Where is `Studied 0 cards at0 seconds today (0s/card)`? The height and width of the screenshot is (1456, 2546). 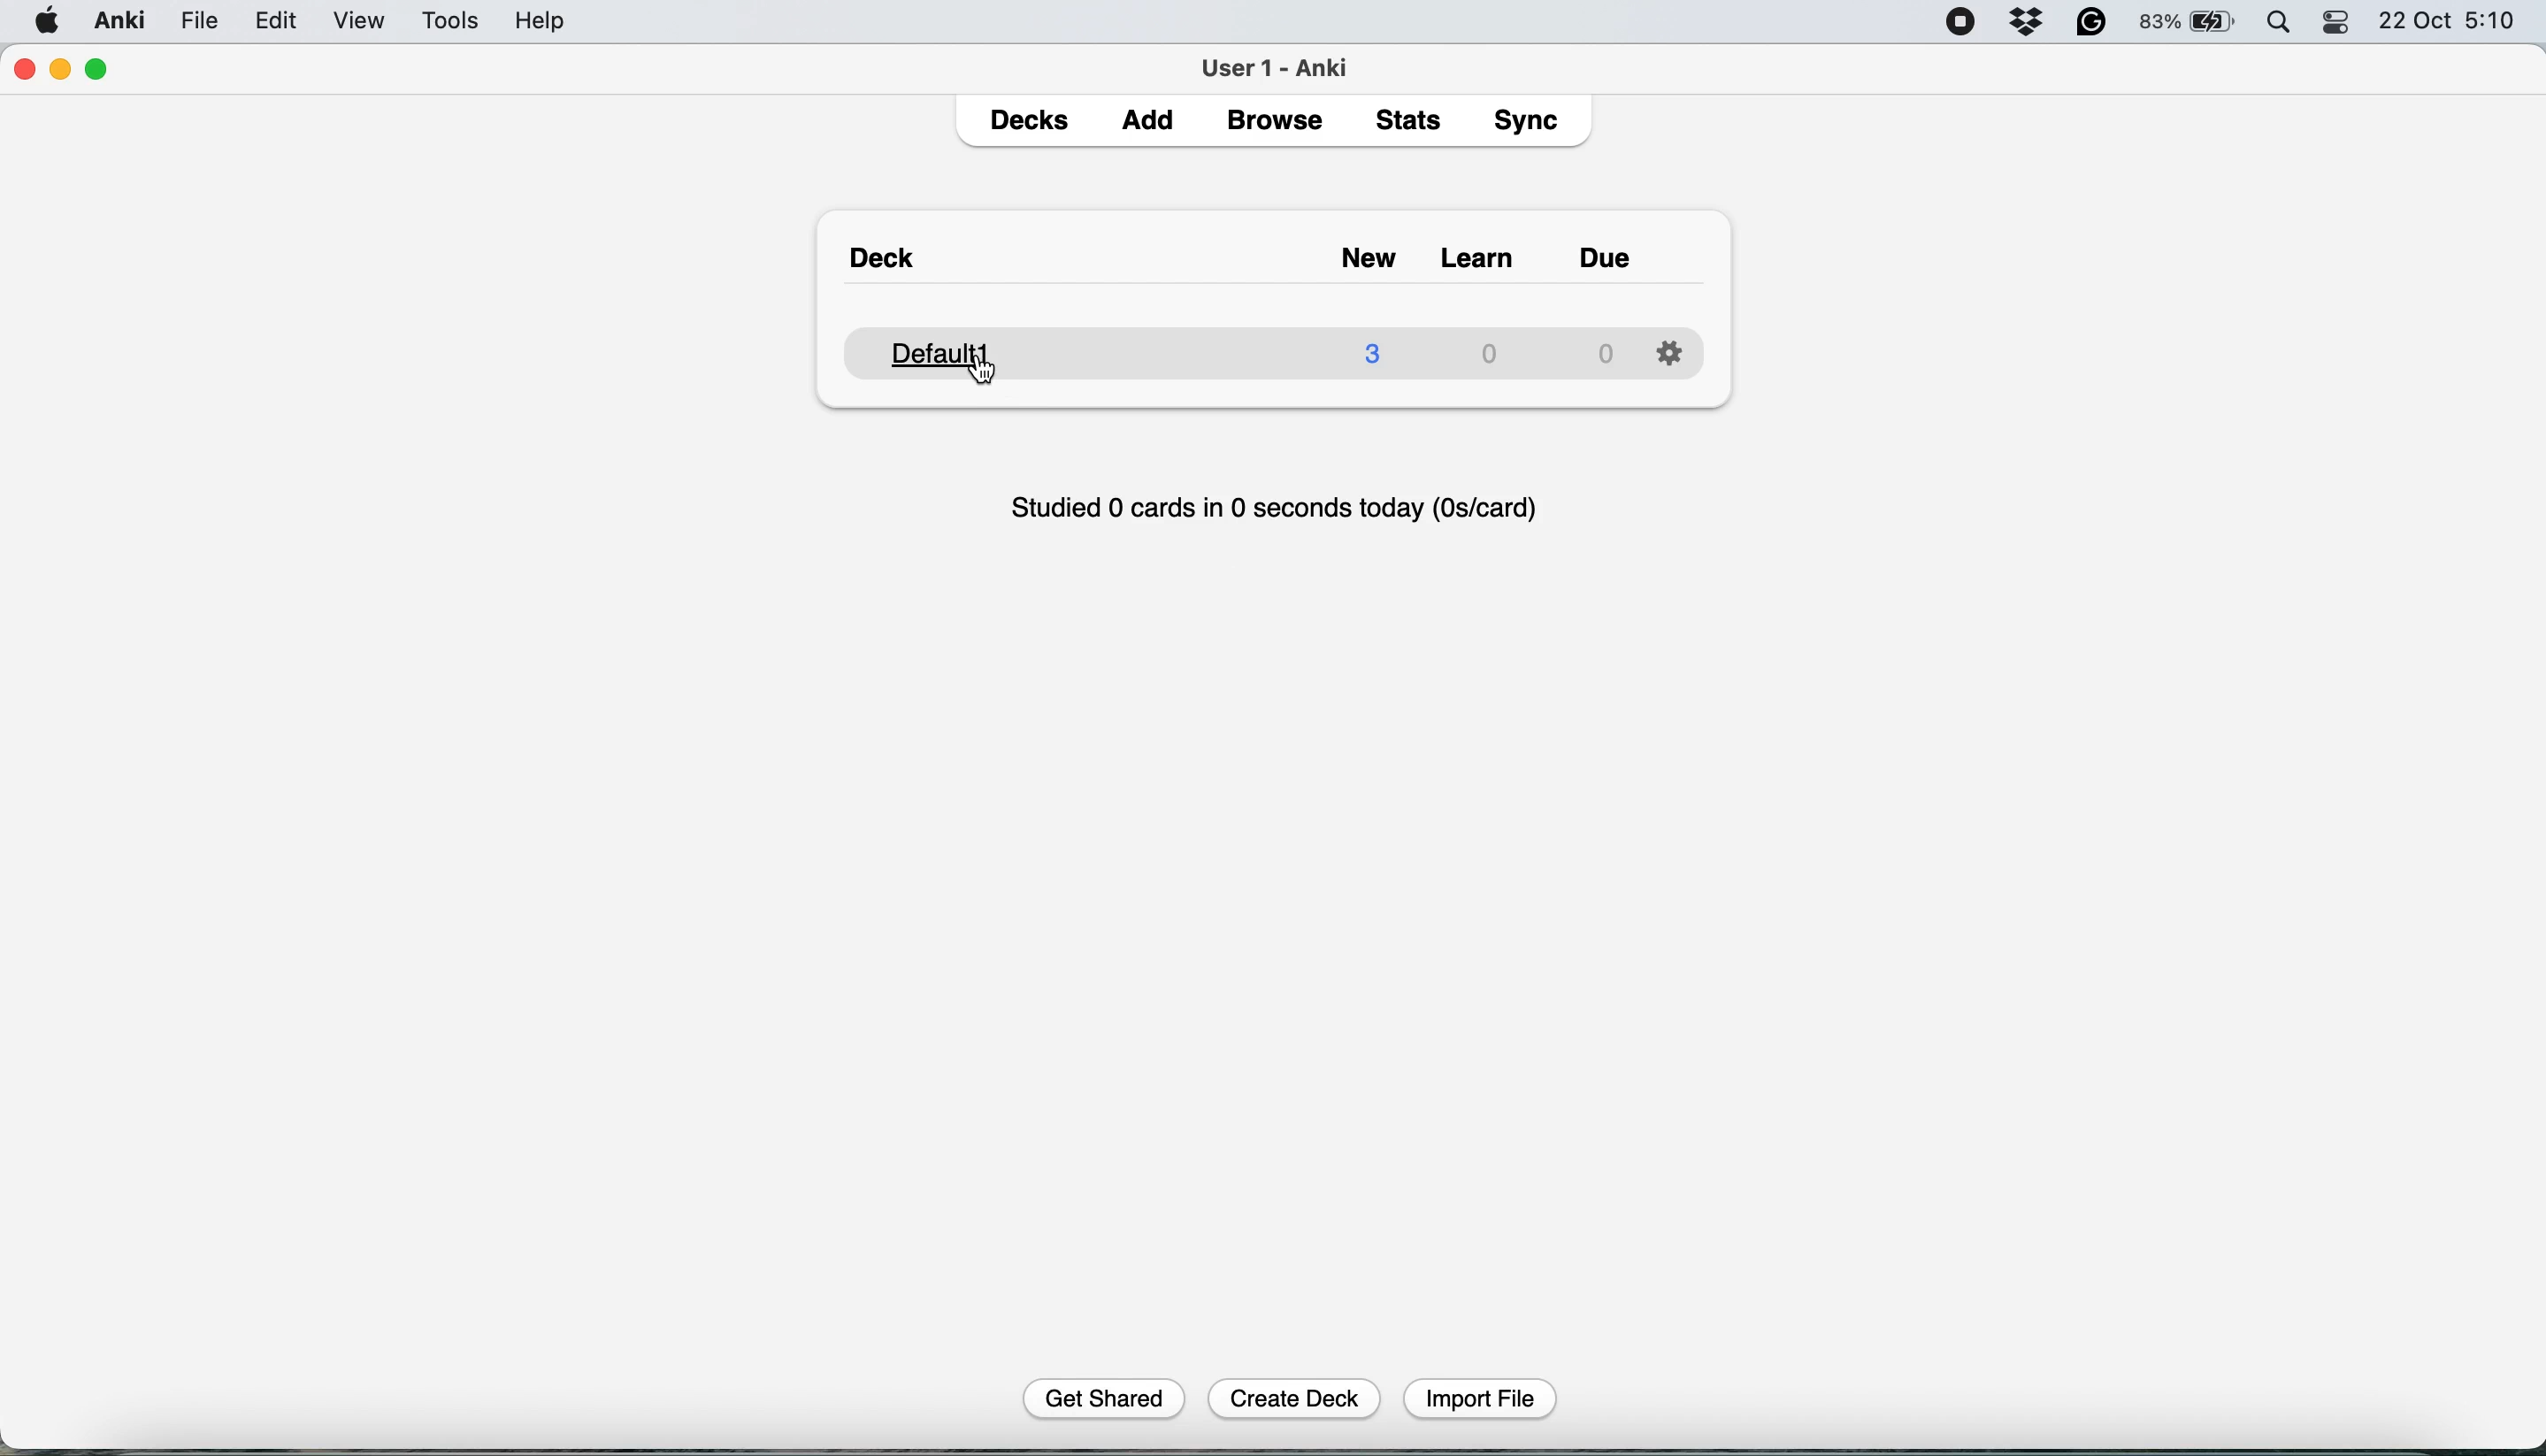
Studied 0 cards at0 seconds today (0s/card) is located at coordinates (1280, 503).